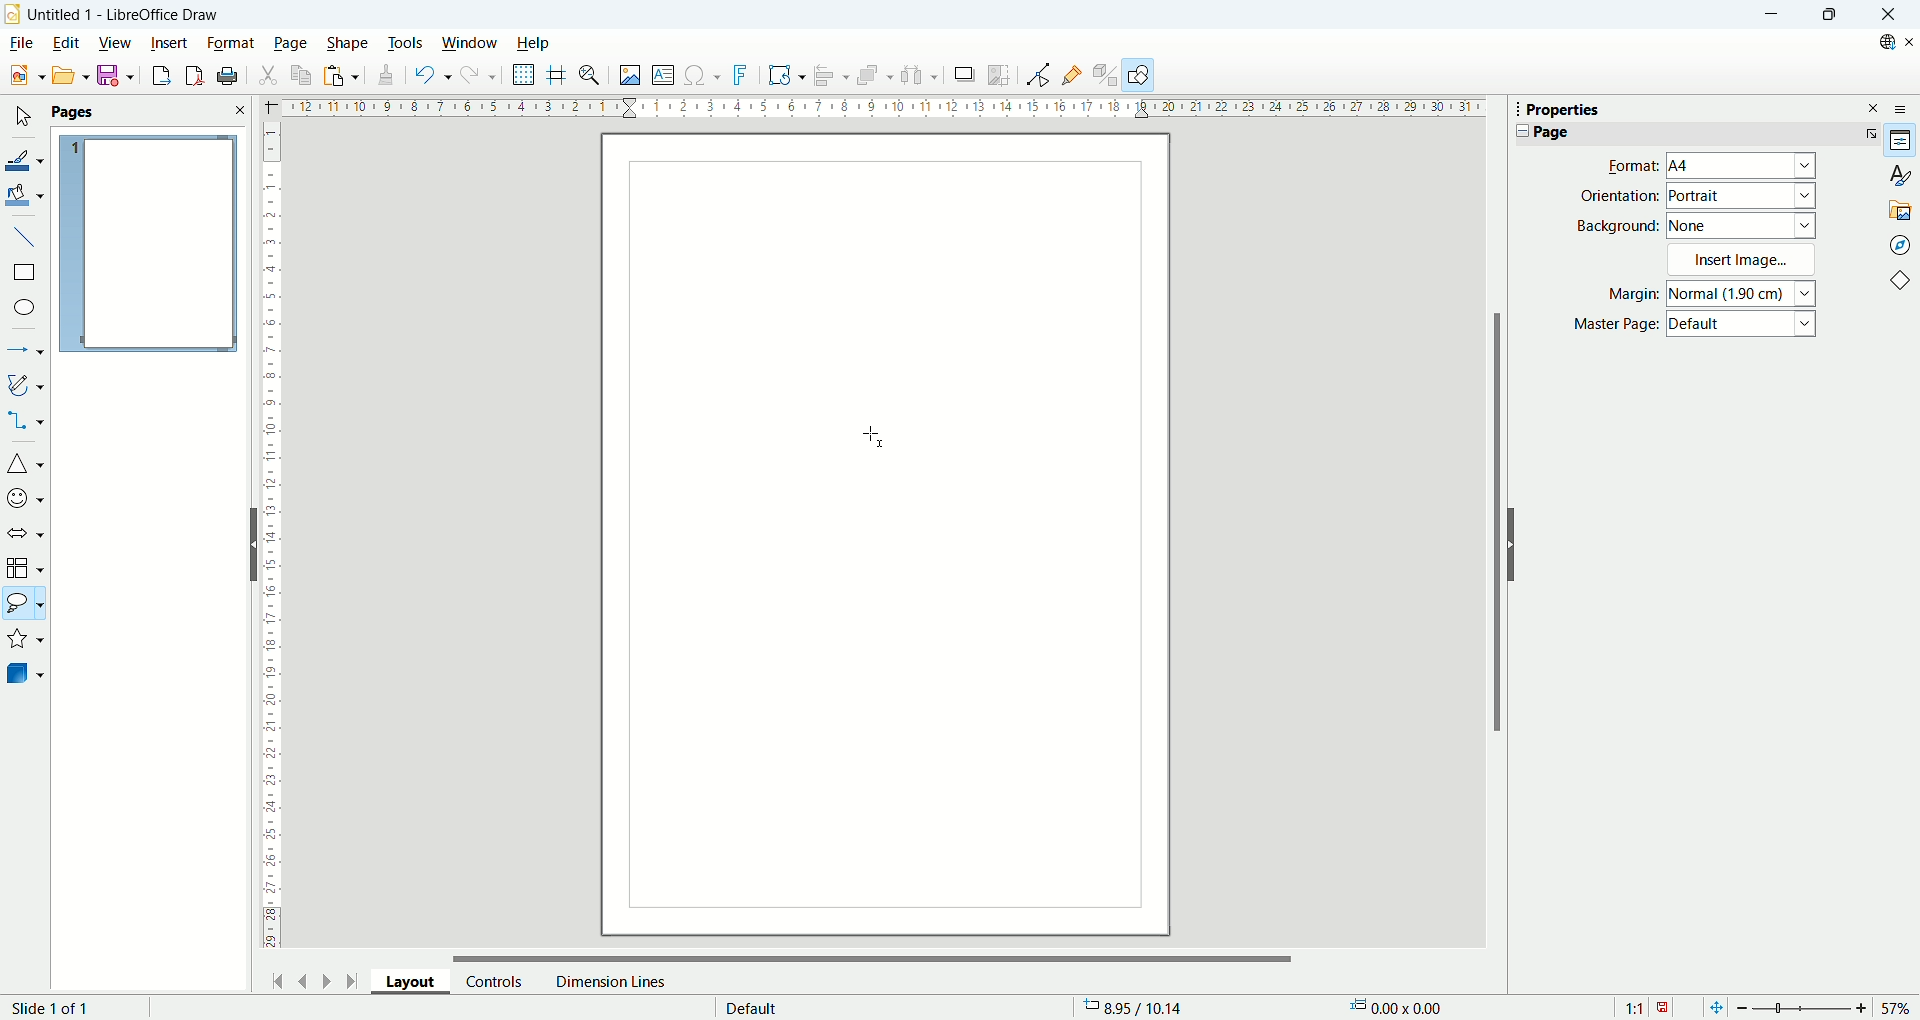  Describe the element at coordinates (279, 979) in the screenshot. I see `go to first page` at that location.